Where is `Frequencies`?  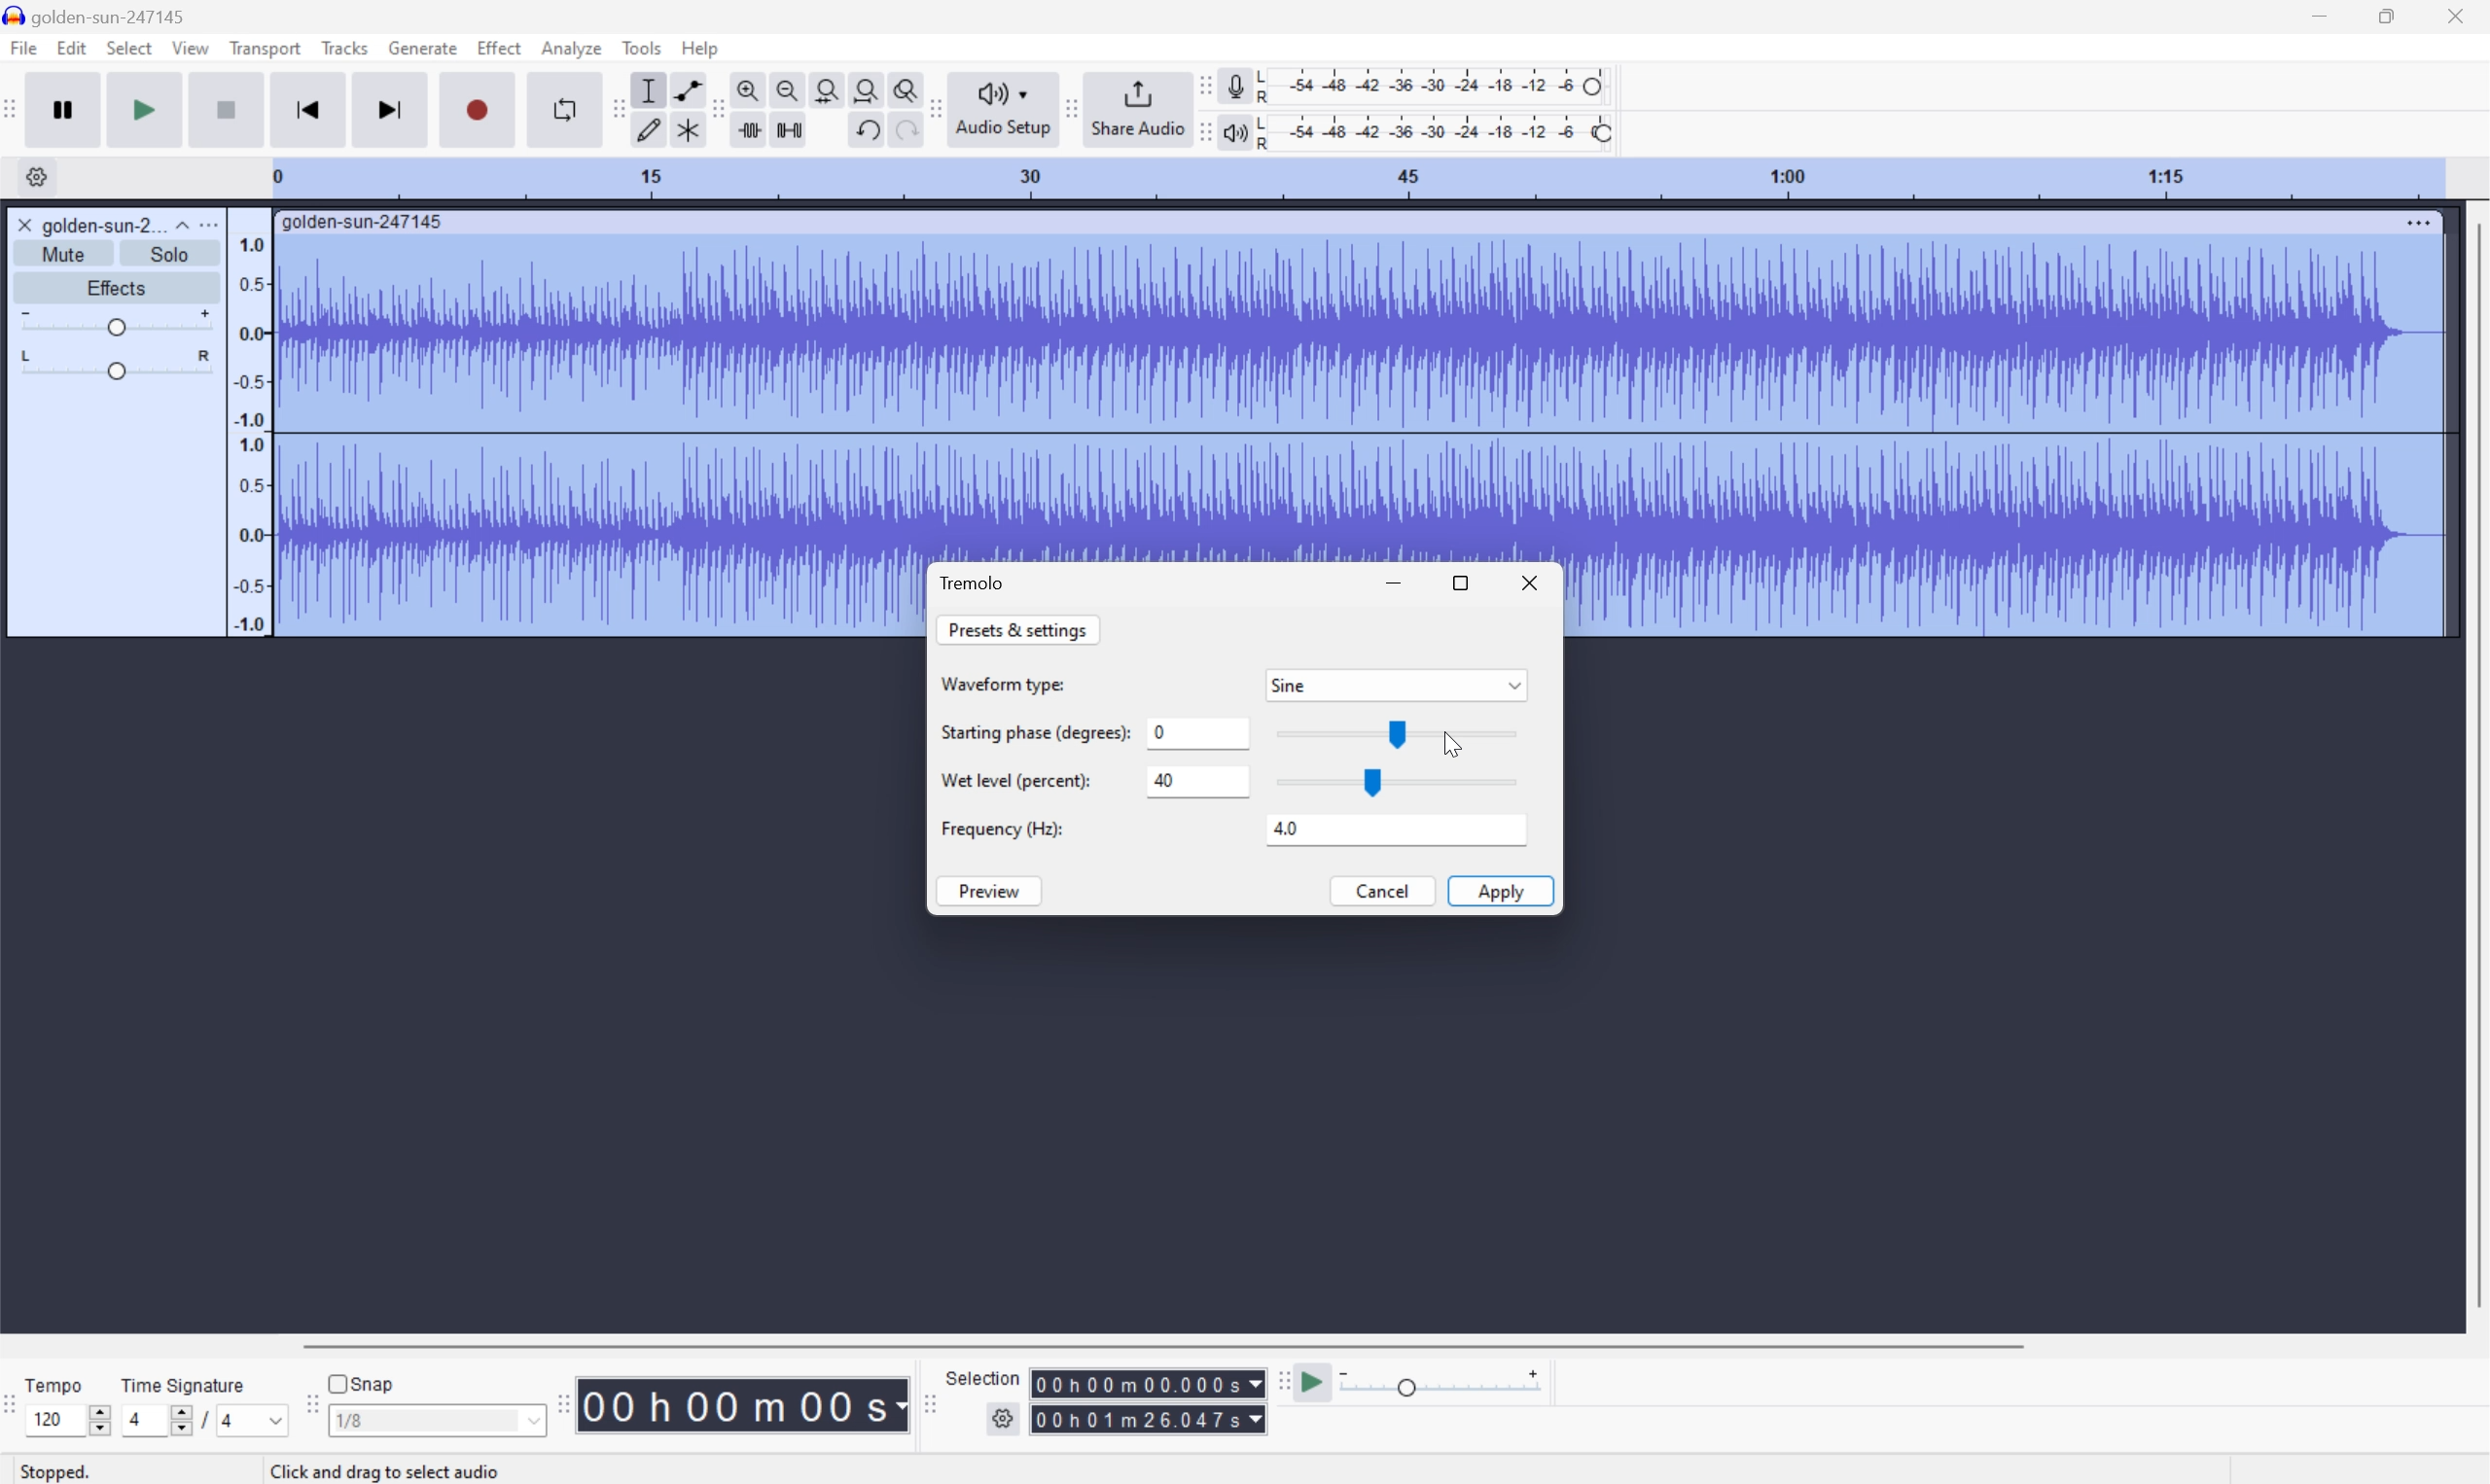 Frequencies is located at coordinates (249, 434).